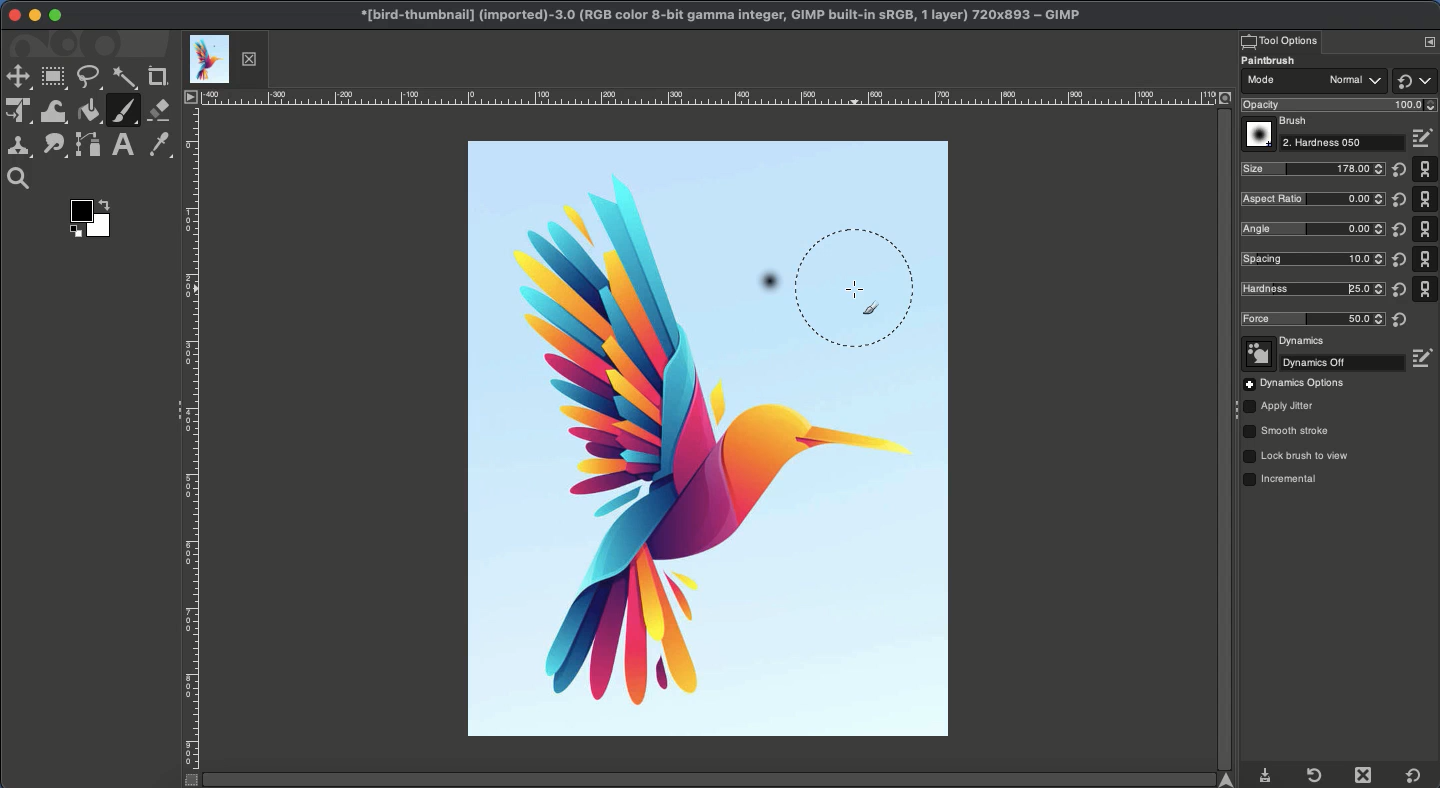 The image size is (1440, 788). I want to click on Default, so click(1426, 228).